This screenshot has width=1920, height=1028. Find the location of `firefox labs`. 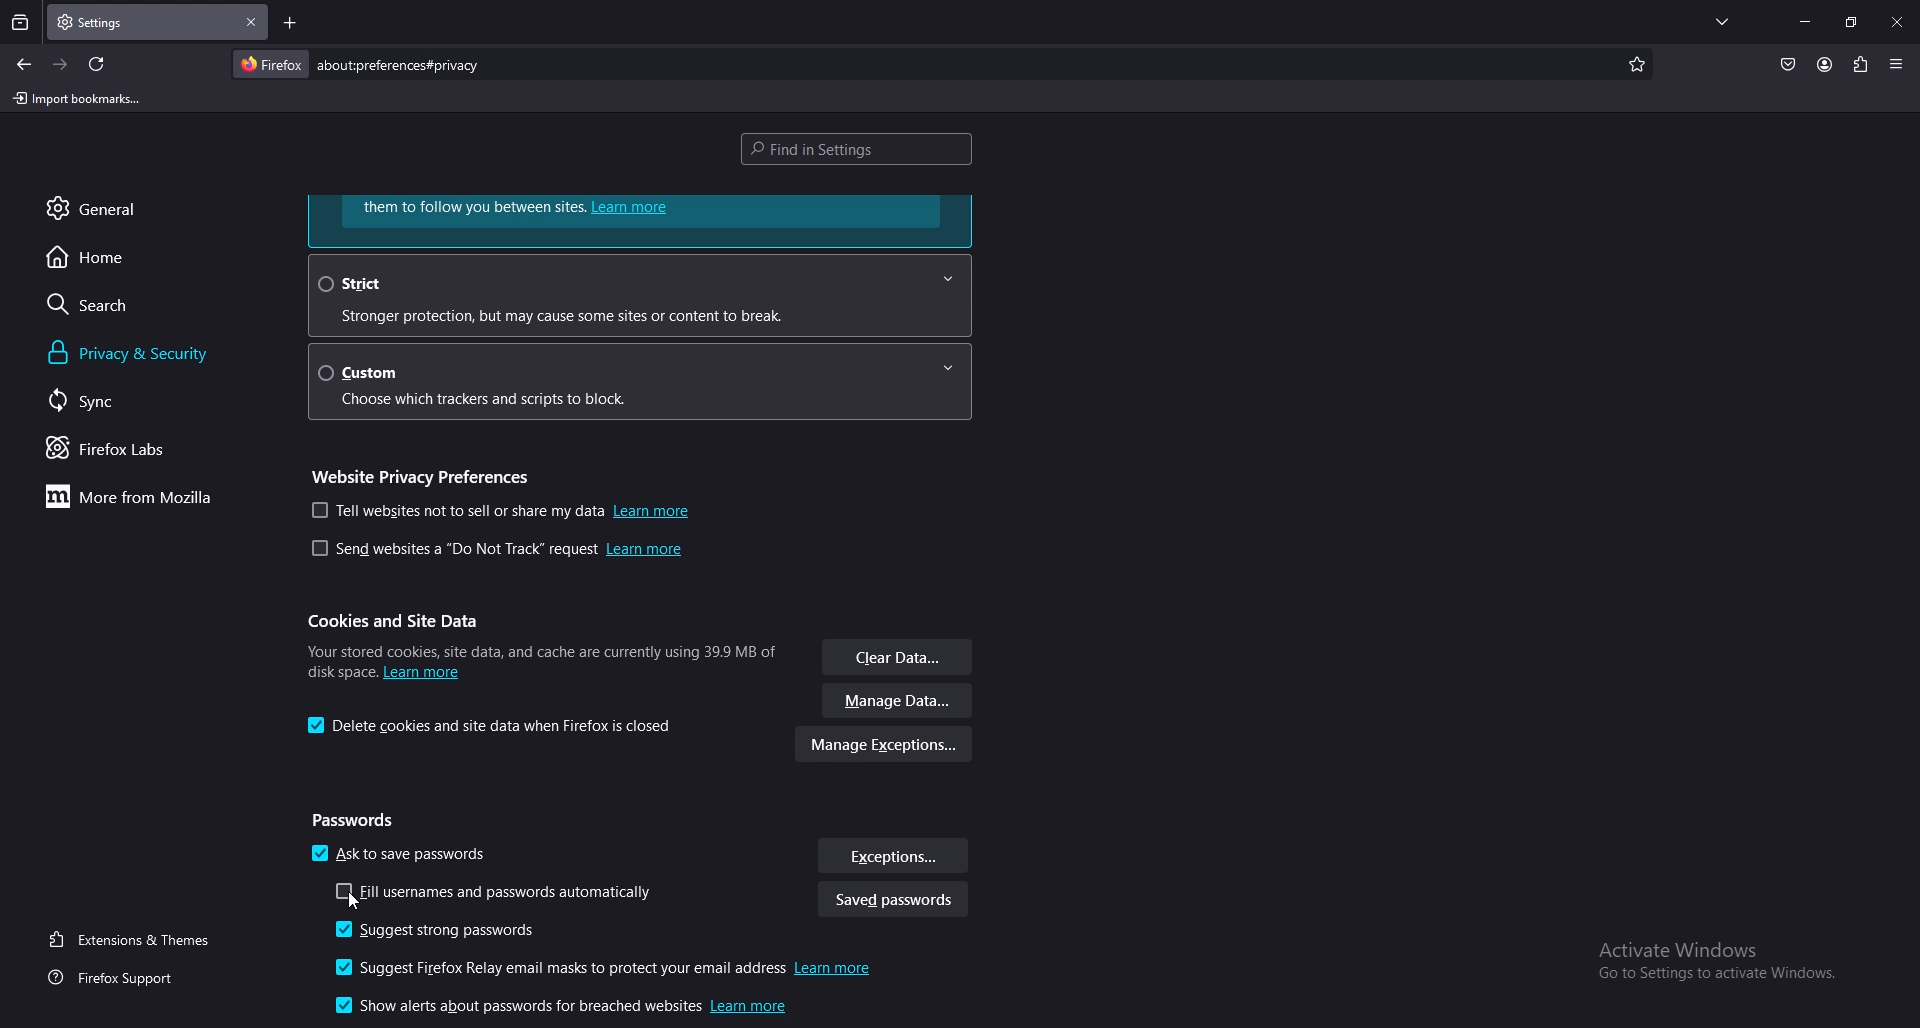

firefox labs is located at coordinates (127, 450).